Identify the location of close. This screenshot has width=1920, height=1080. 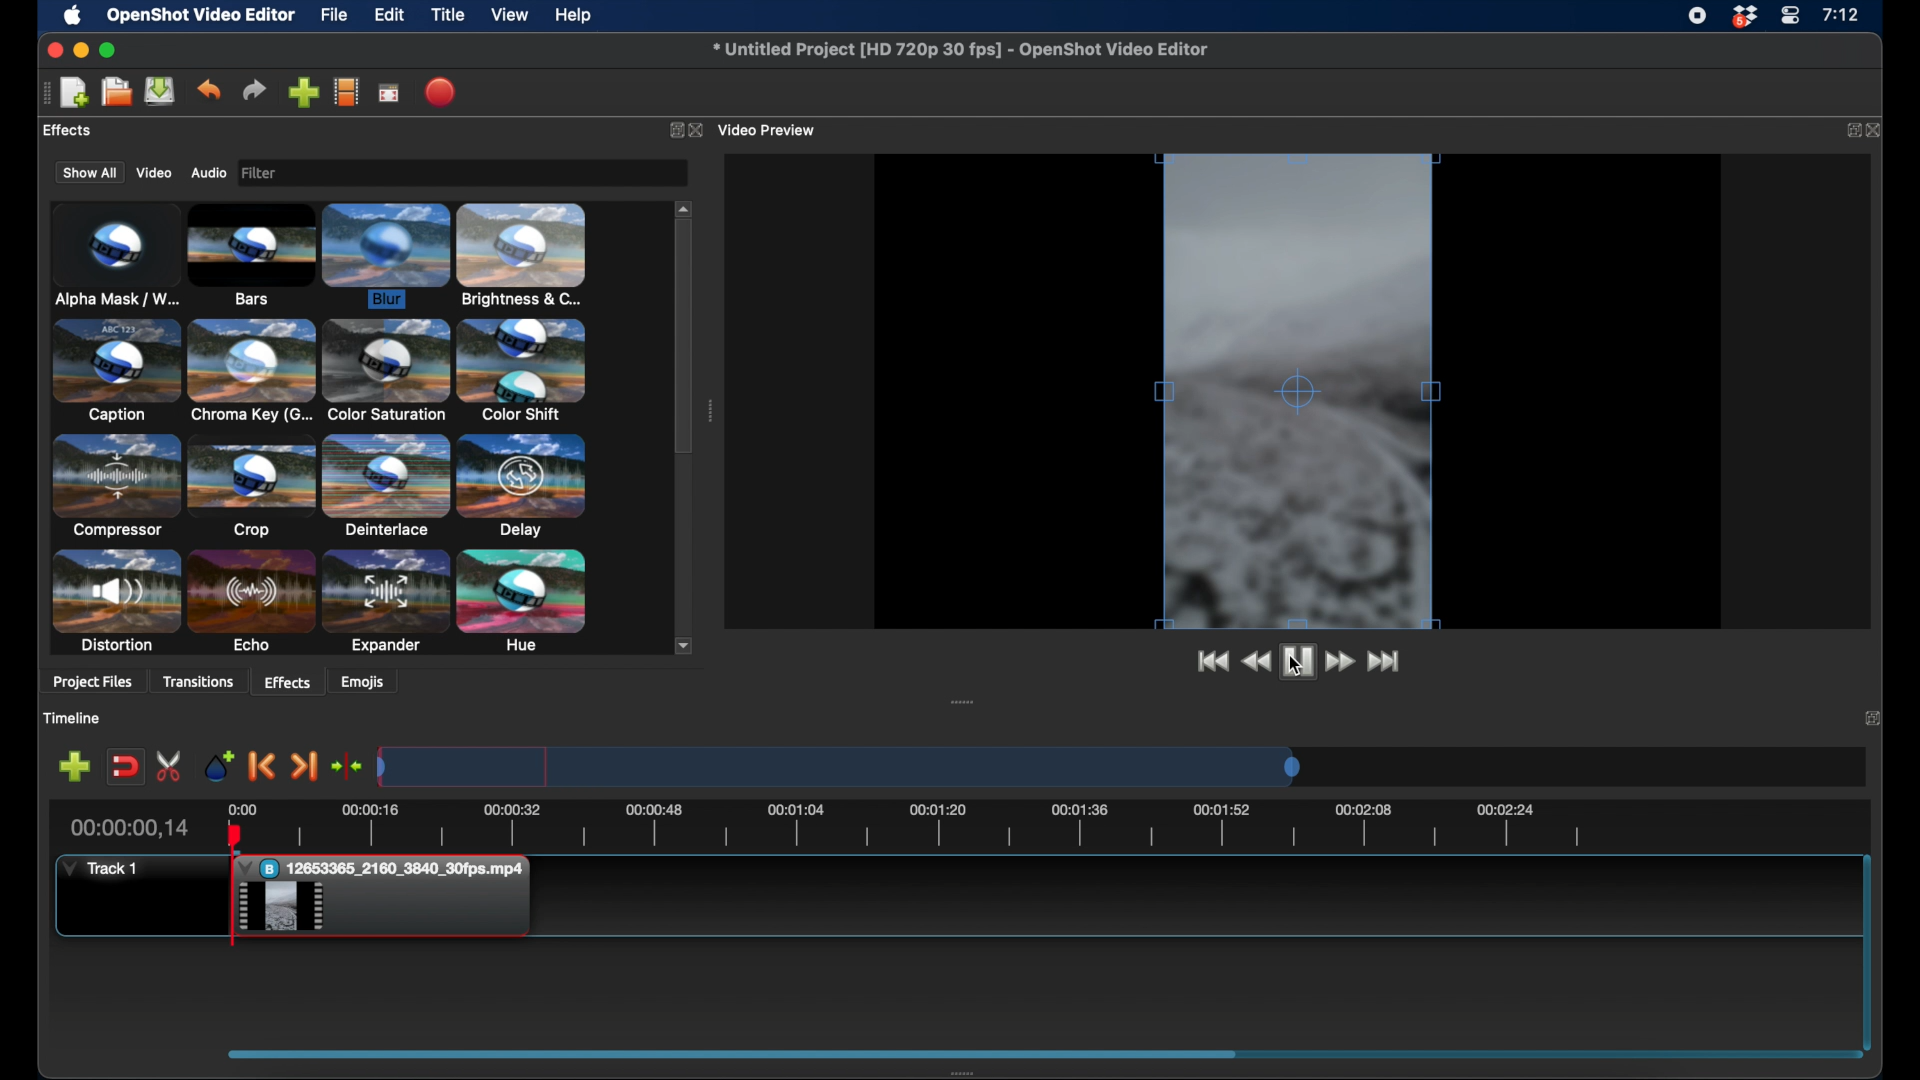
(700, 131).